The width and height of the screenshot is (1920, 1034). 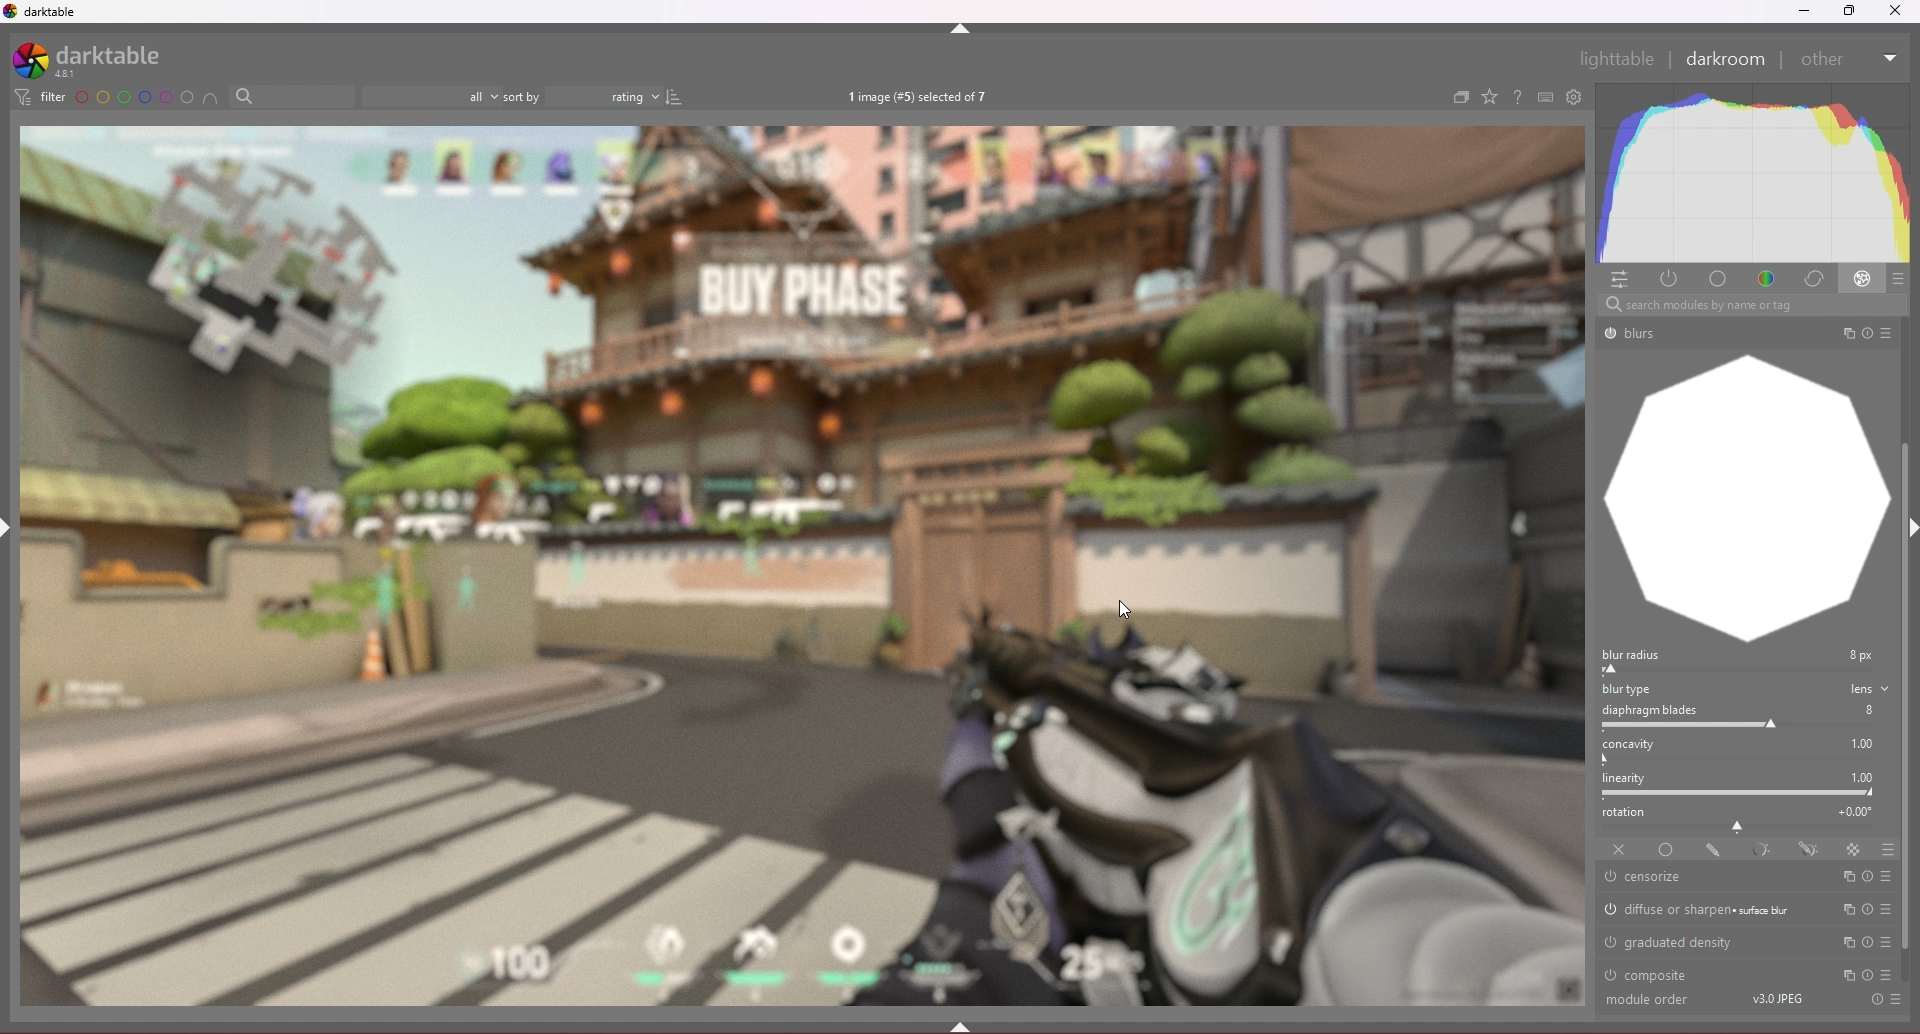 What do you see at coordinates (1813, 279) in the screenshot?
I see `correct` at bounding box center [1813, 279].